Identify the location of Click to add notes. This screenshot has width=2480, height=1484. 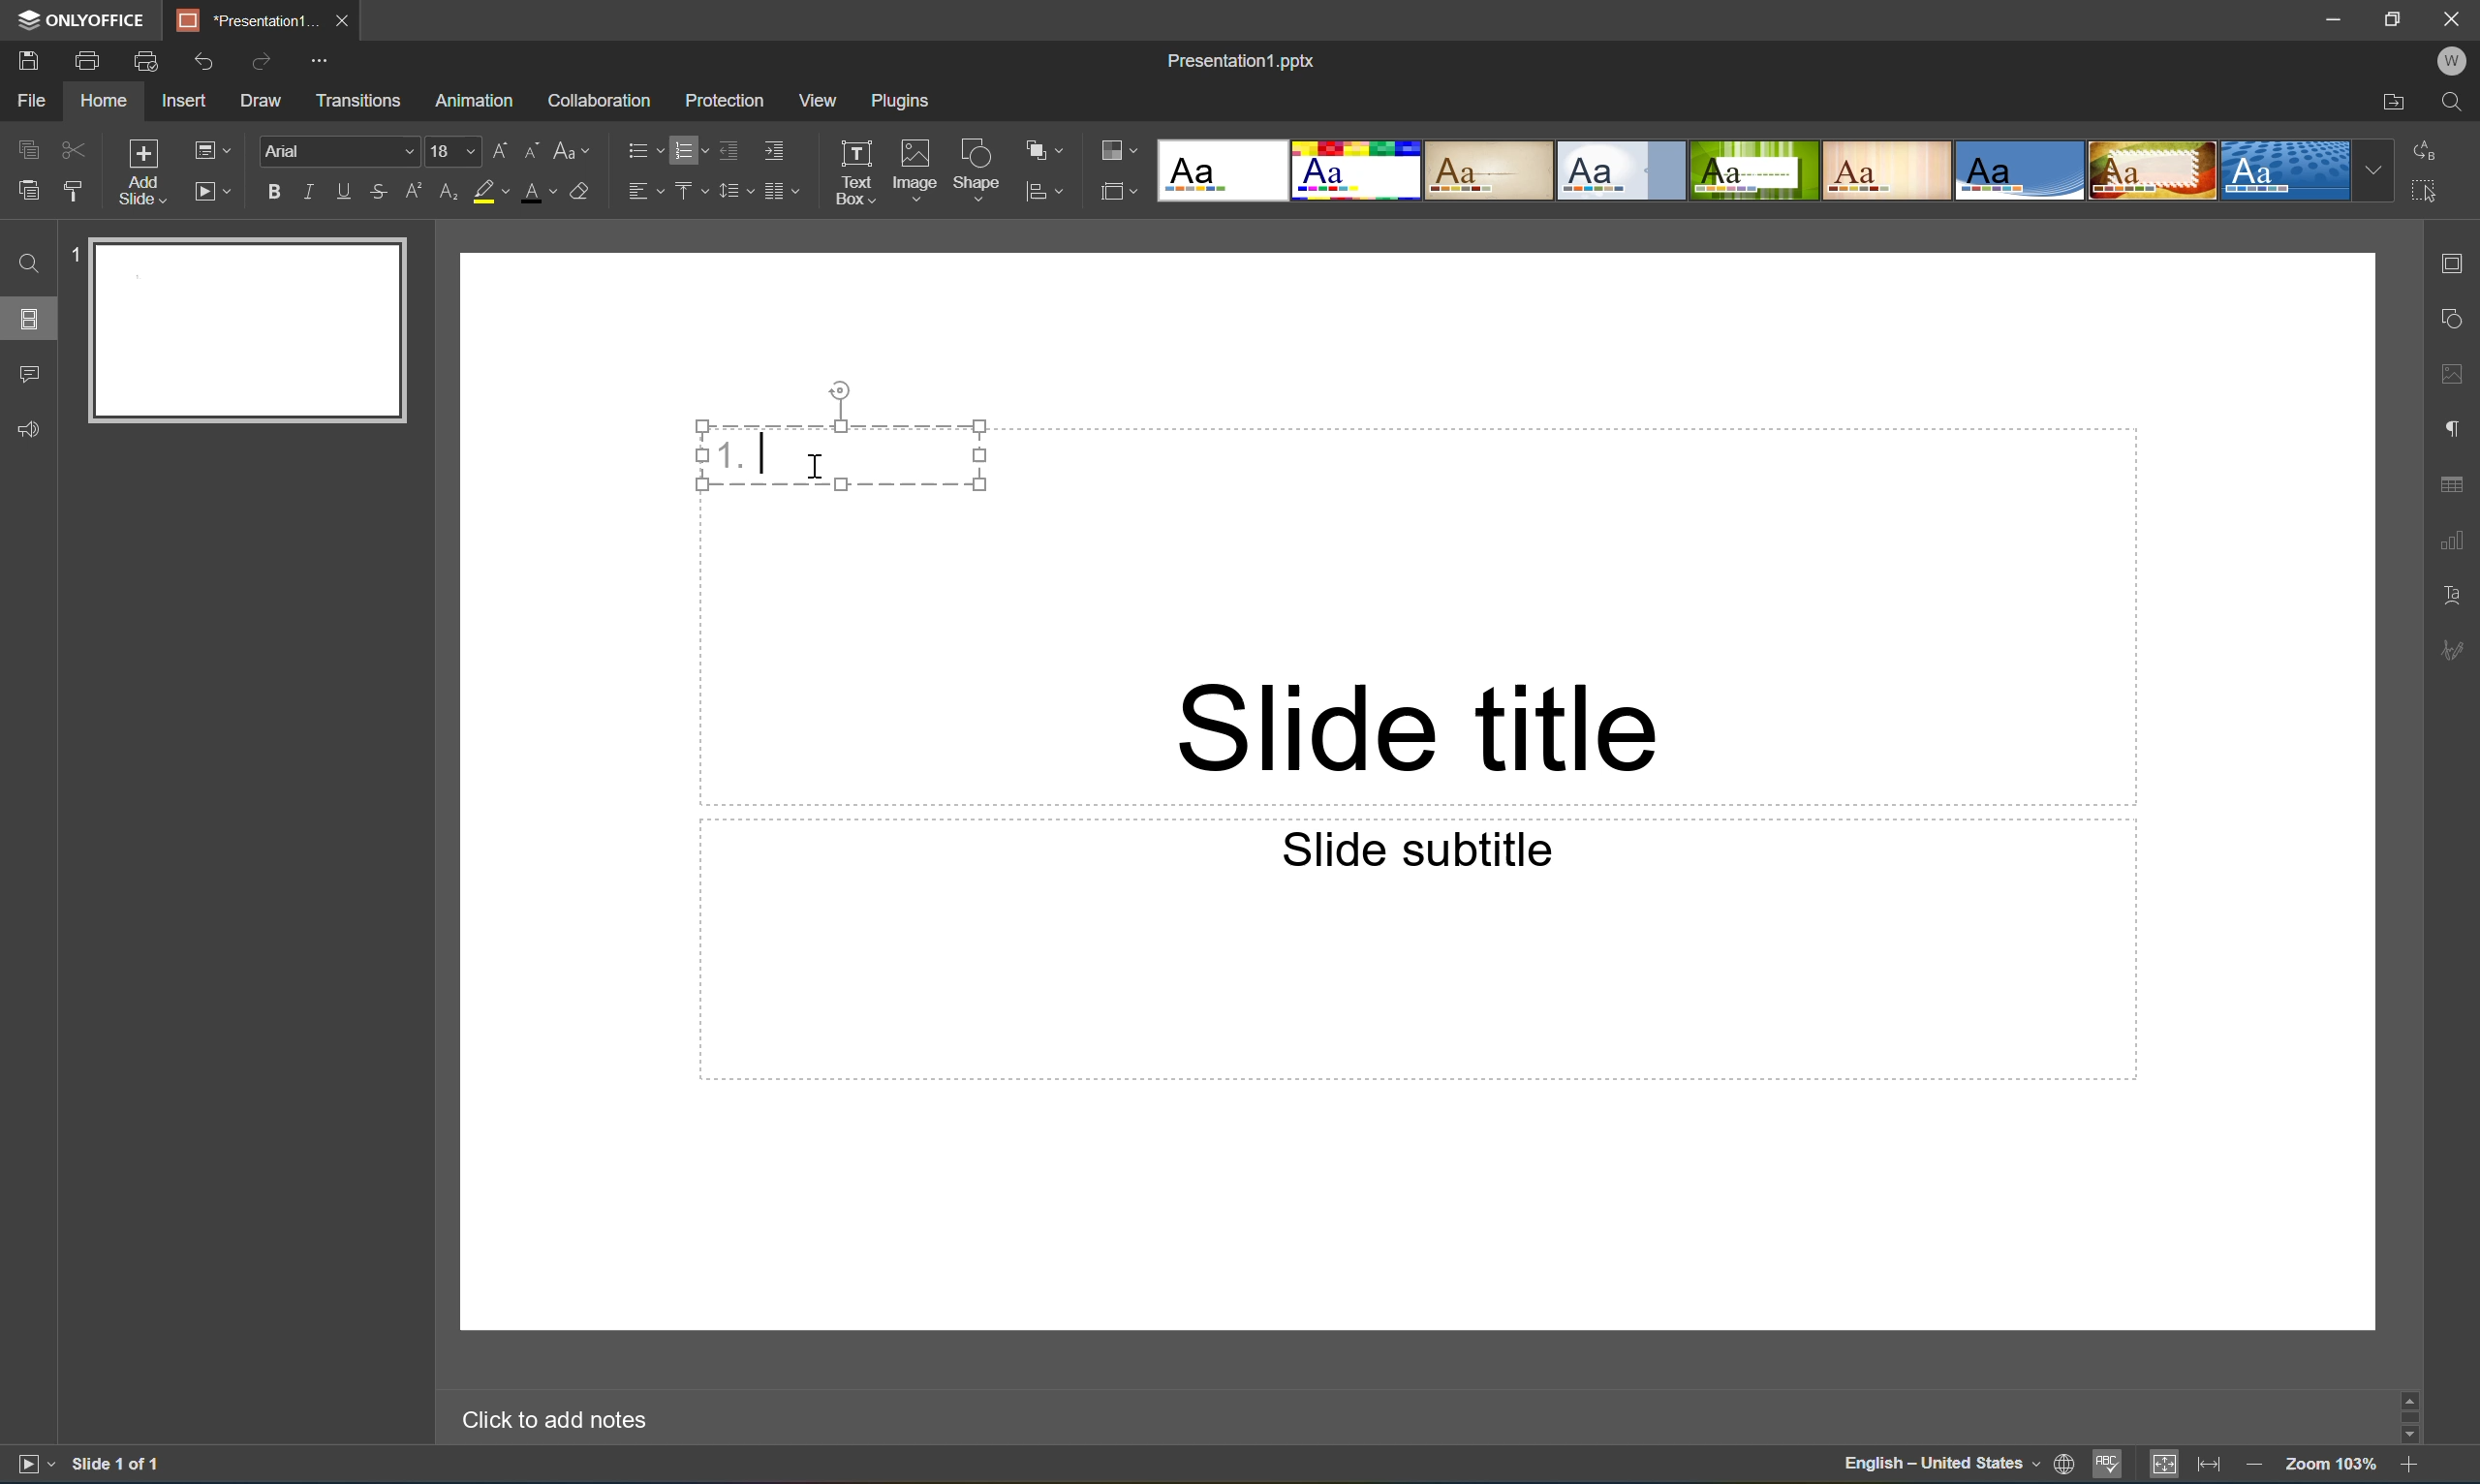
(551, 1421).